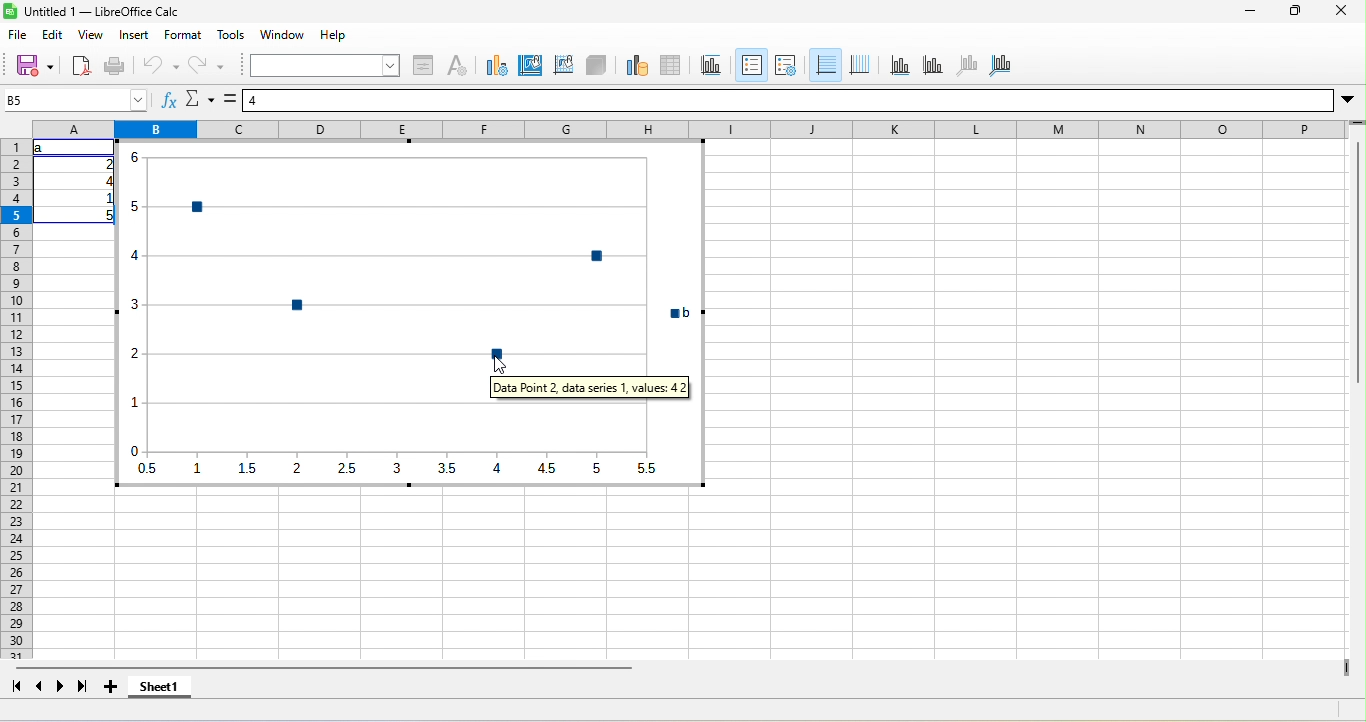  What do you see at coordinates (410, 443) in the screenshot?
I see `XY (Scatter) chart` at bounding box center [410, 443].